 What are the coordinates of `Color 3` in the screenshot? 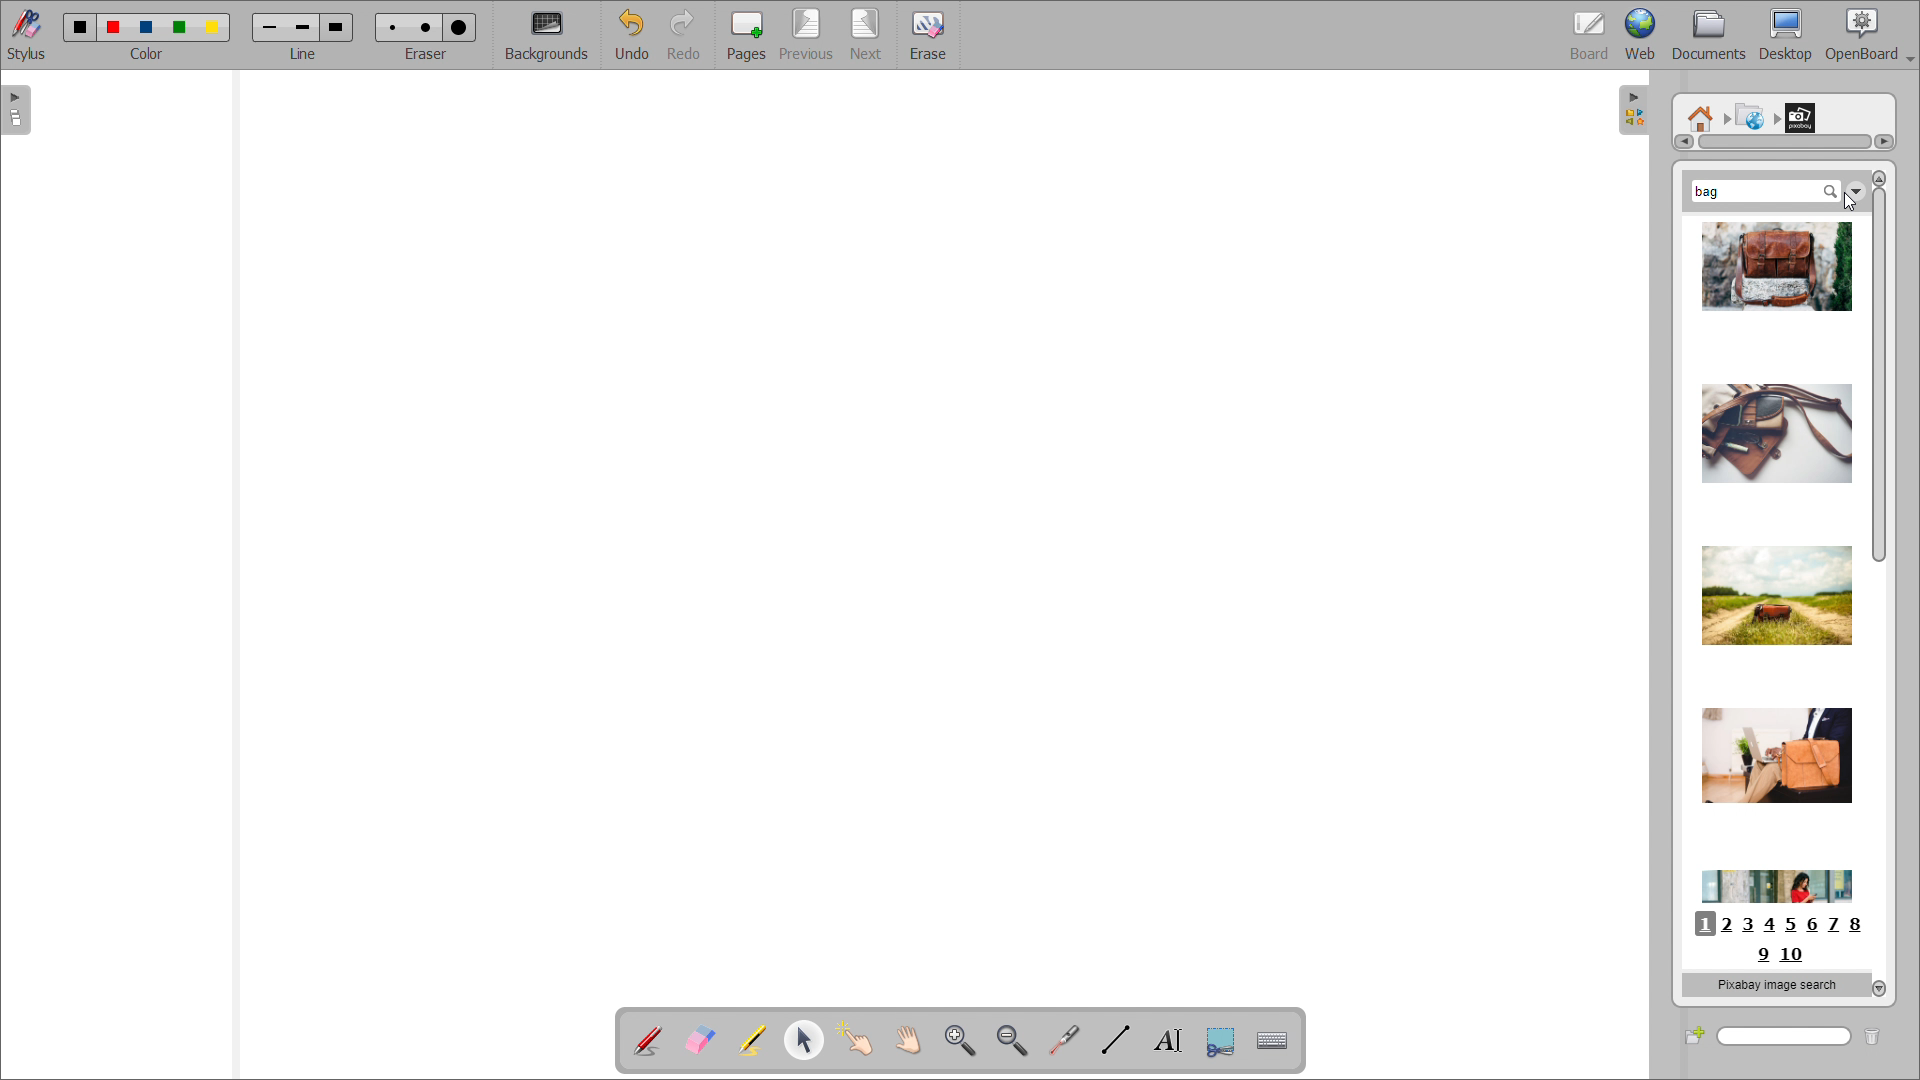 It's located at (145, 27).